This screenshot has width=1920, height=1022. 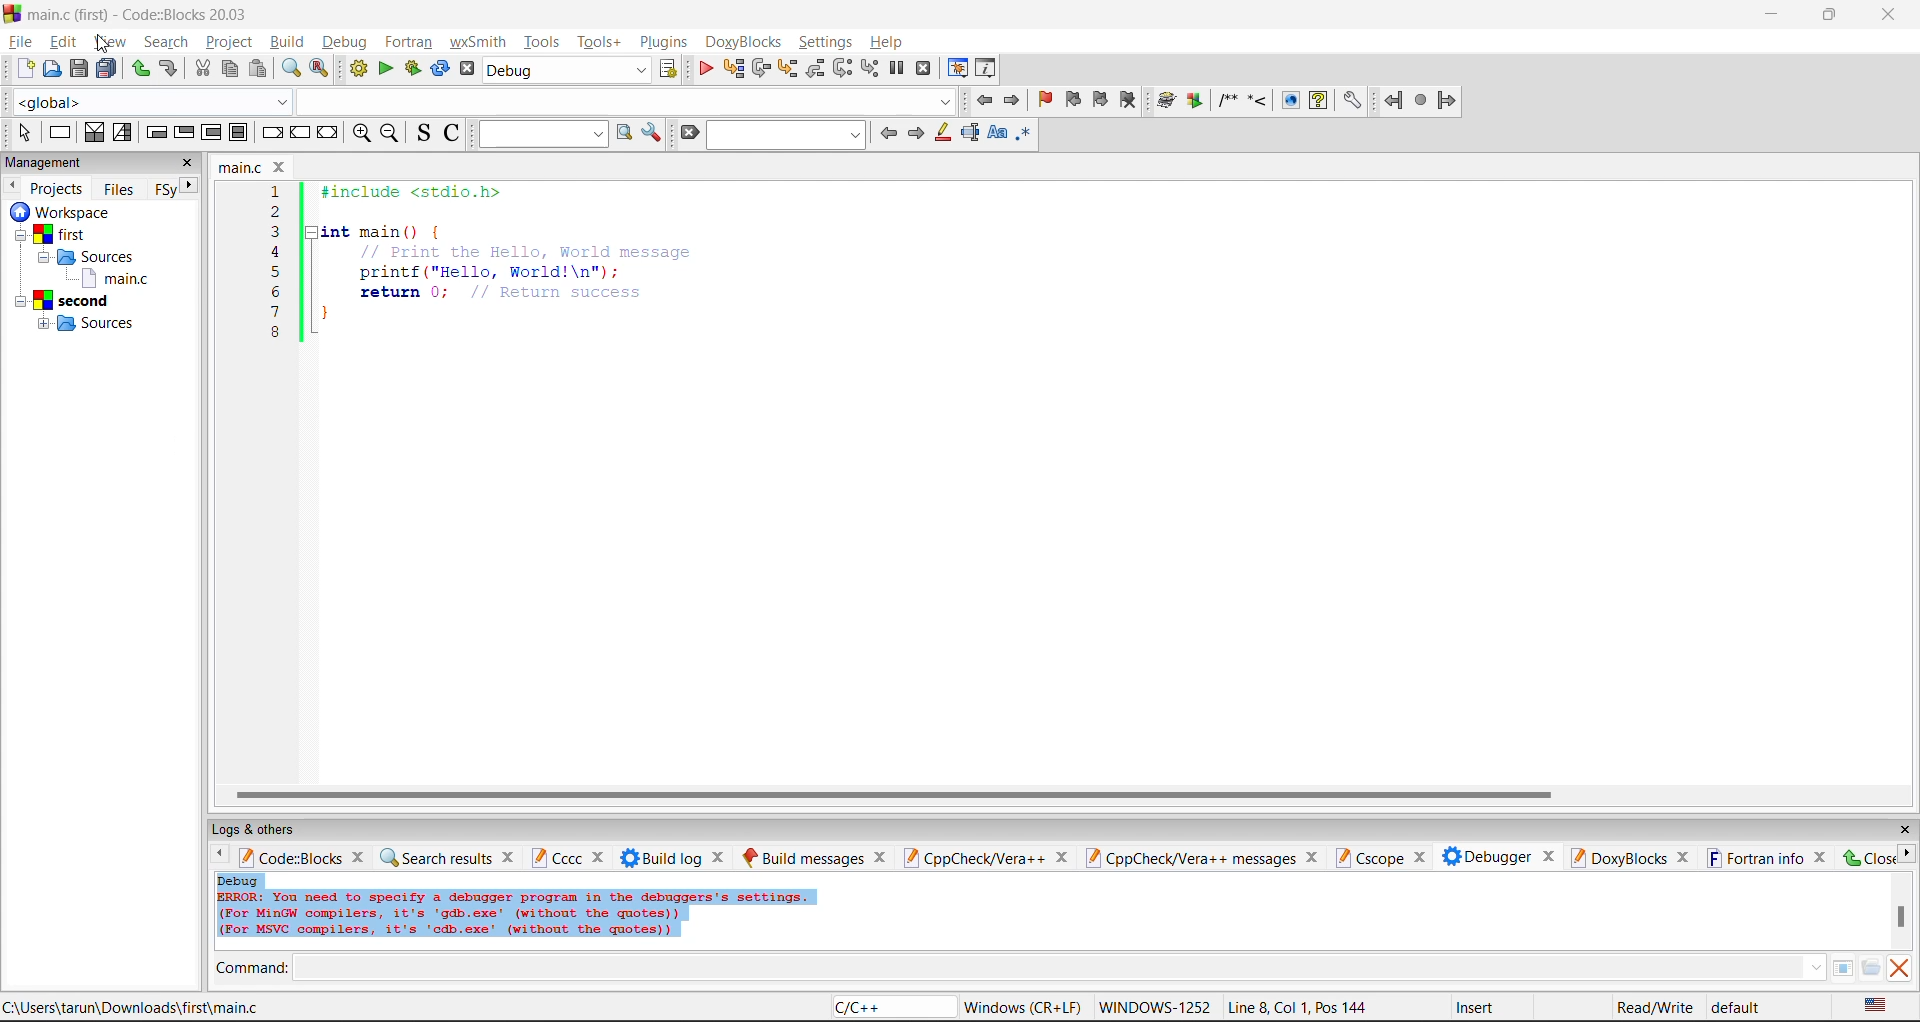 I want to click on search results, so click(x=448, y=859).